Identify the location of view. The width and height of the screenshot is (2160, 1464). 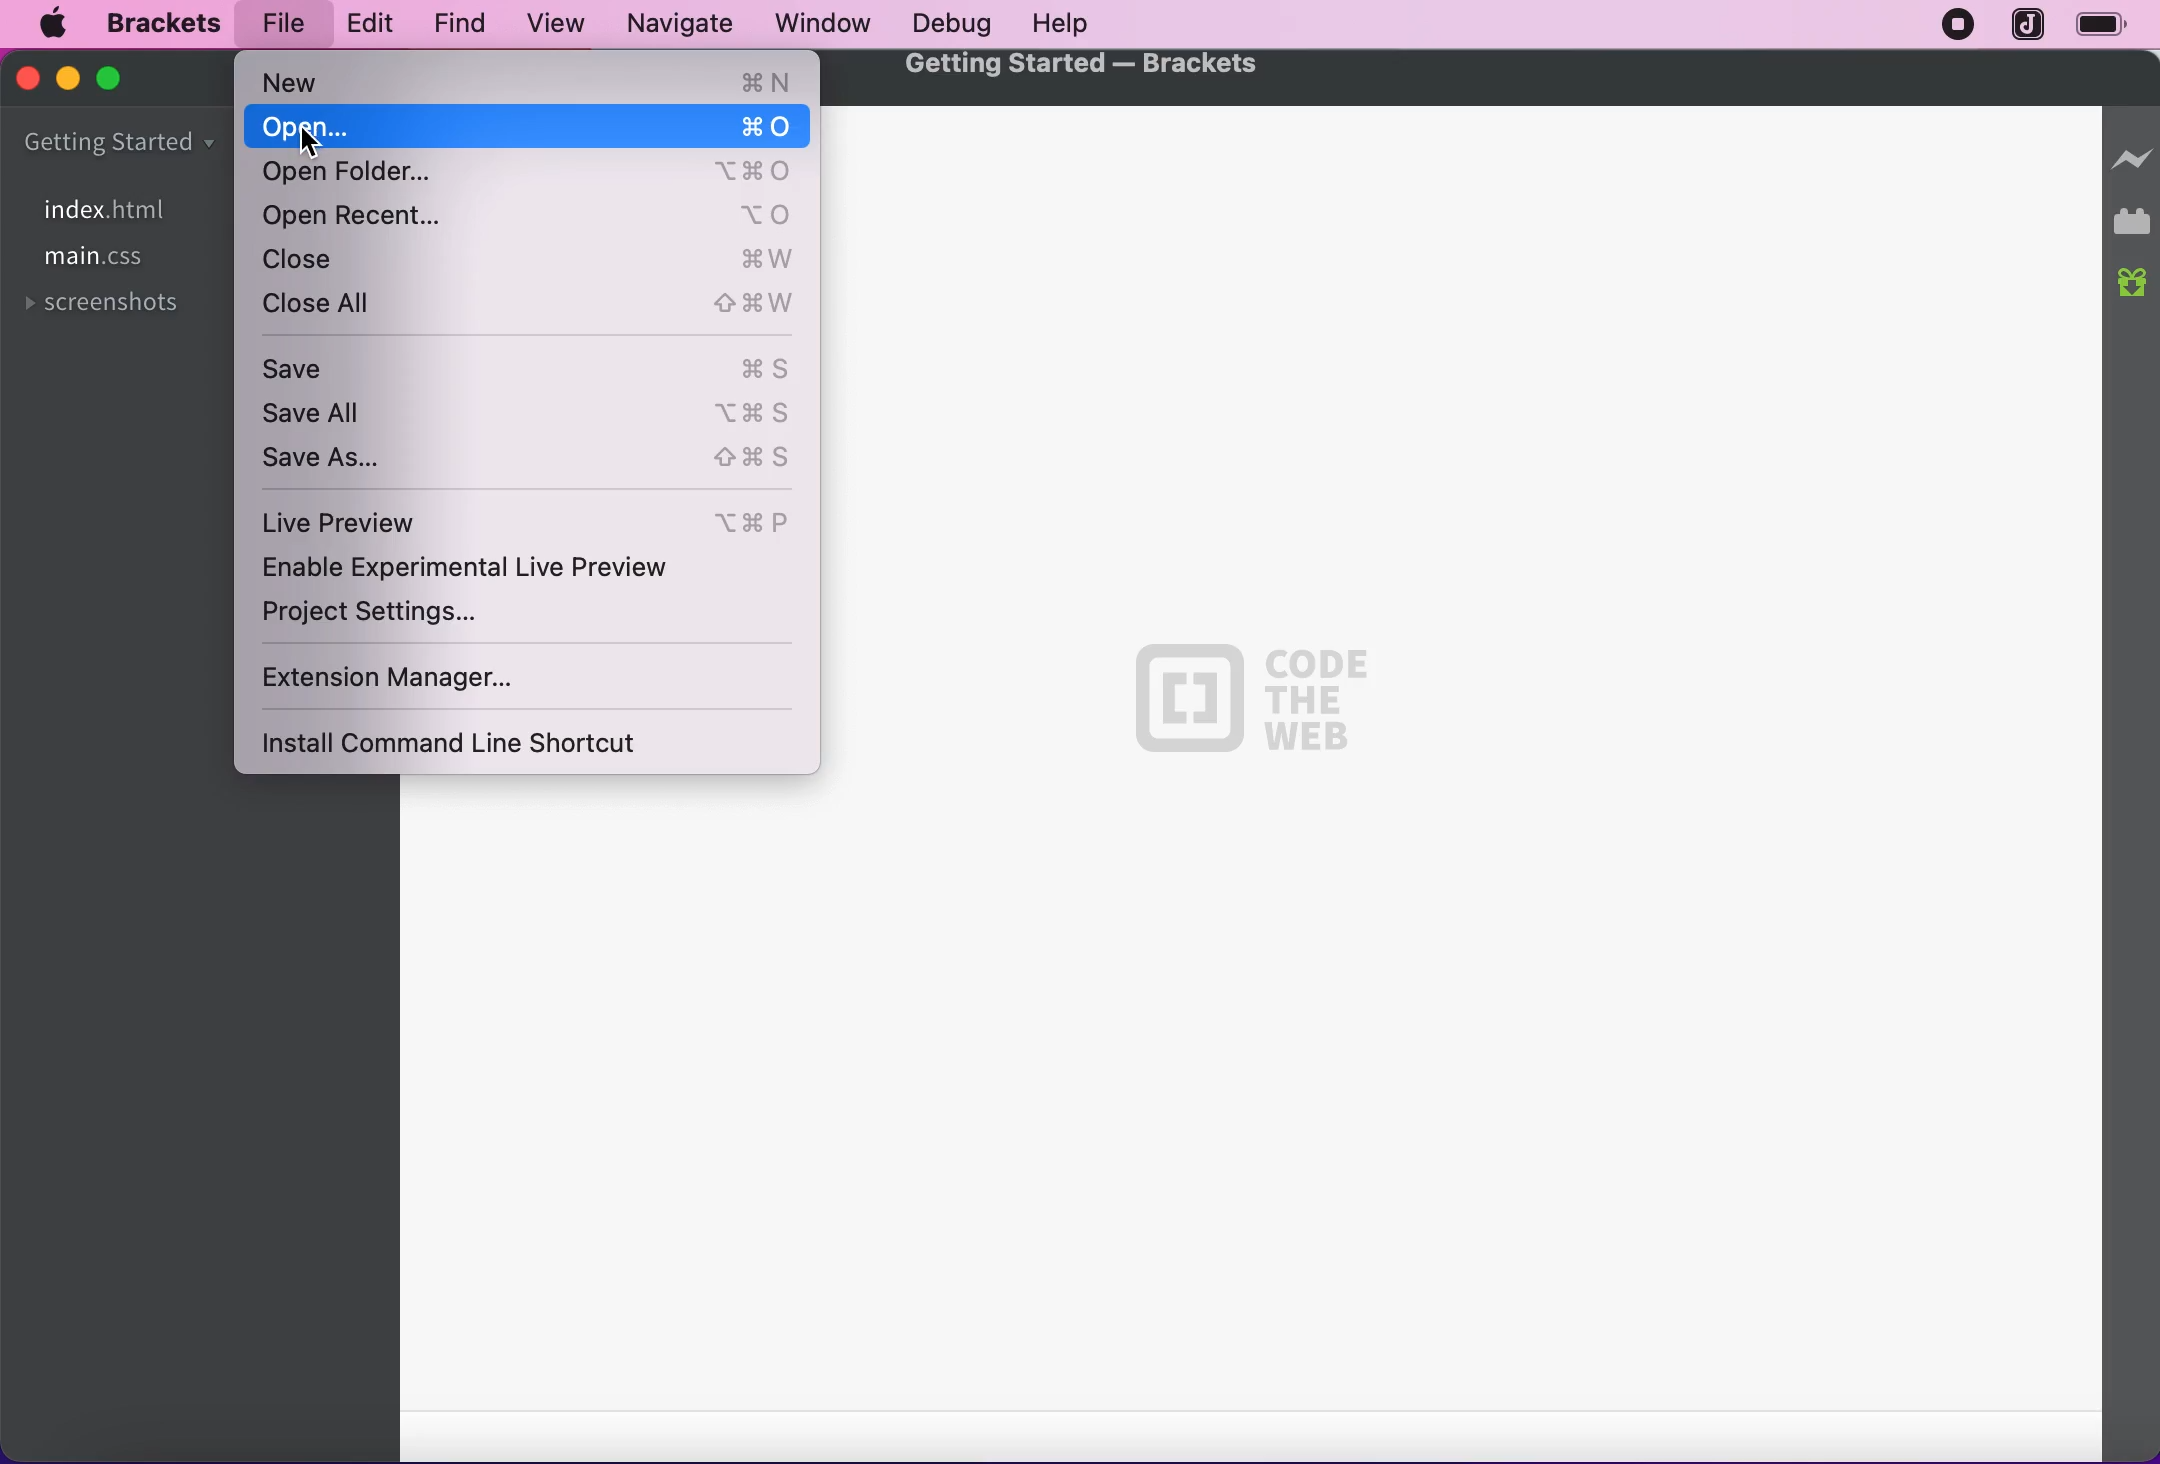
(549, 25).